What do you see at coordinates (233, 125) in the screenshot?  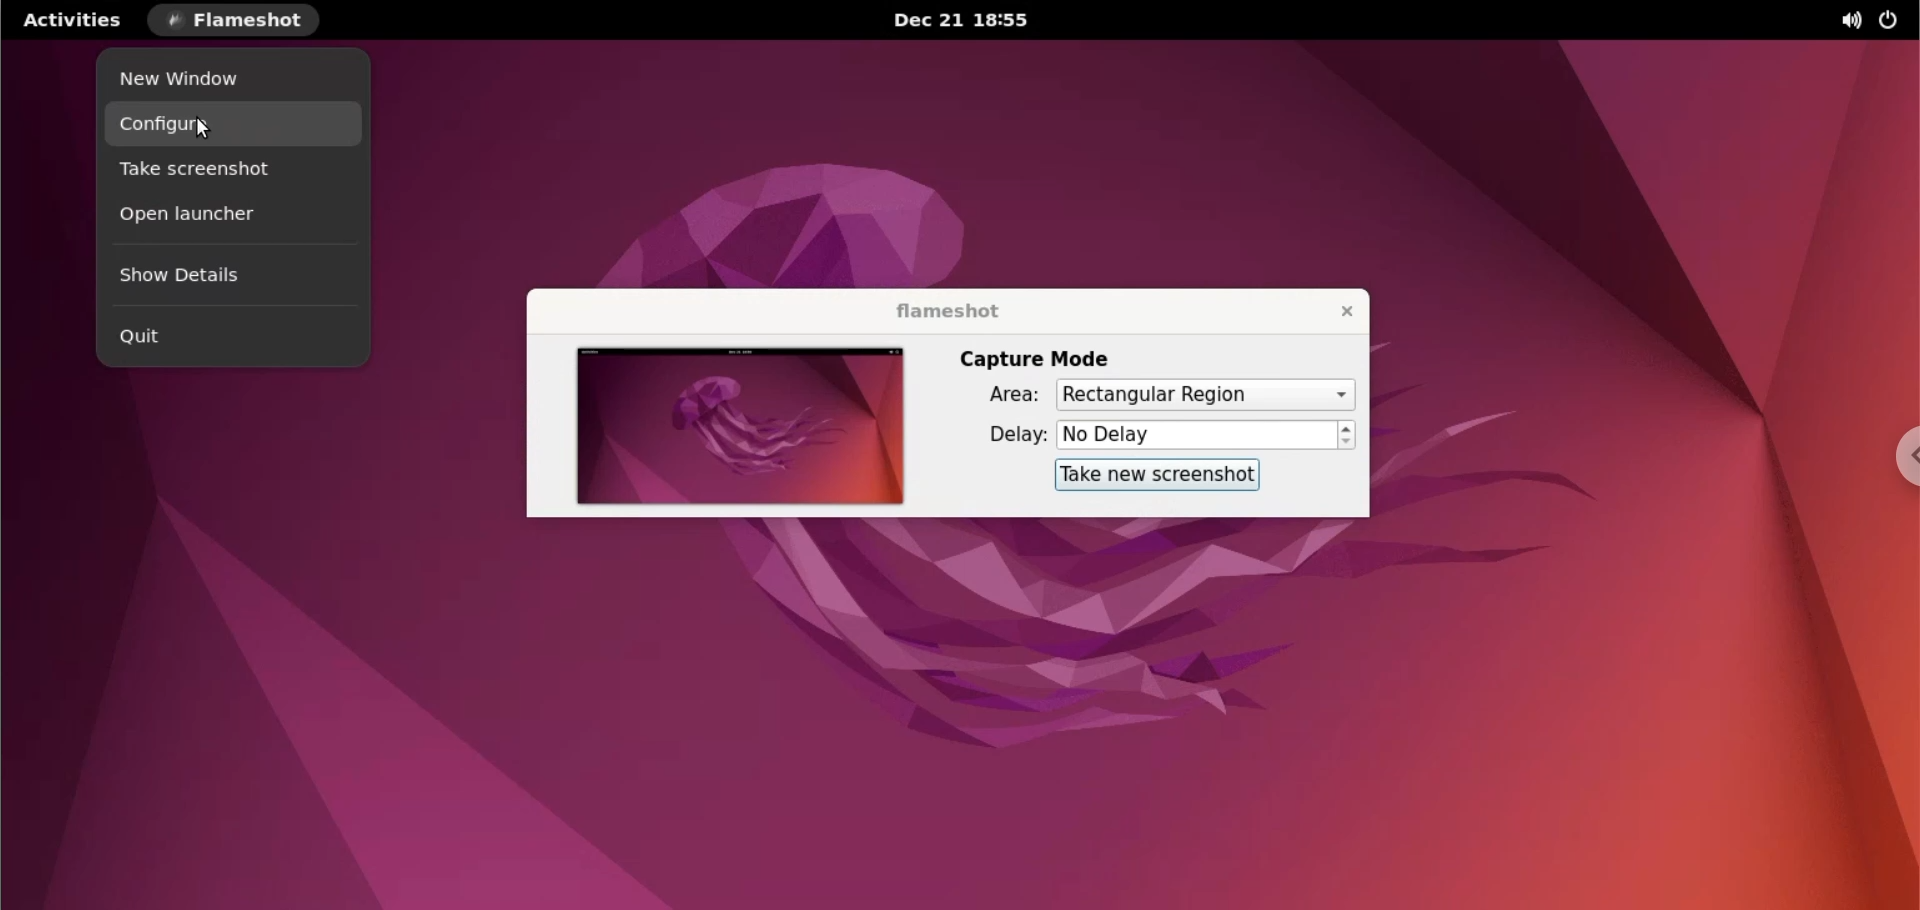 I see `configure` at bounding box center [233, 125].